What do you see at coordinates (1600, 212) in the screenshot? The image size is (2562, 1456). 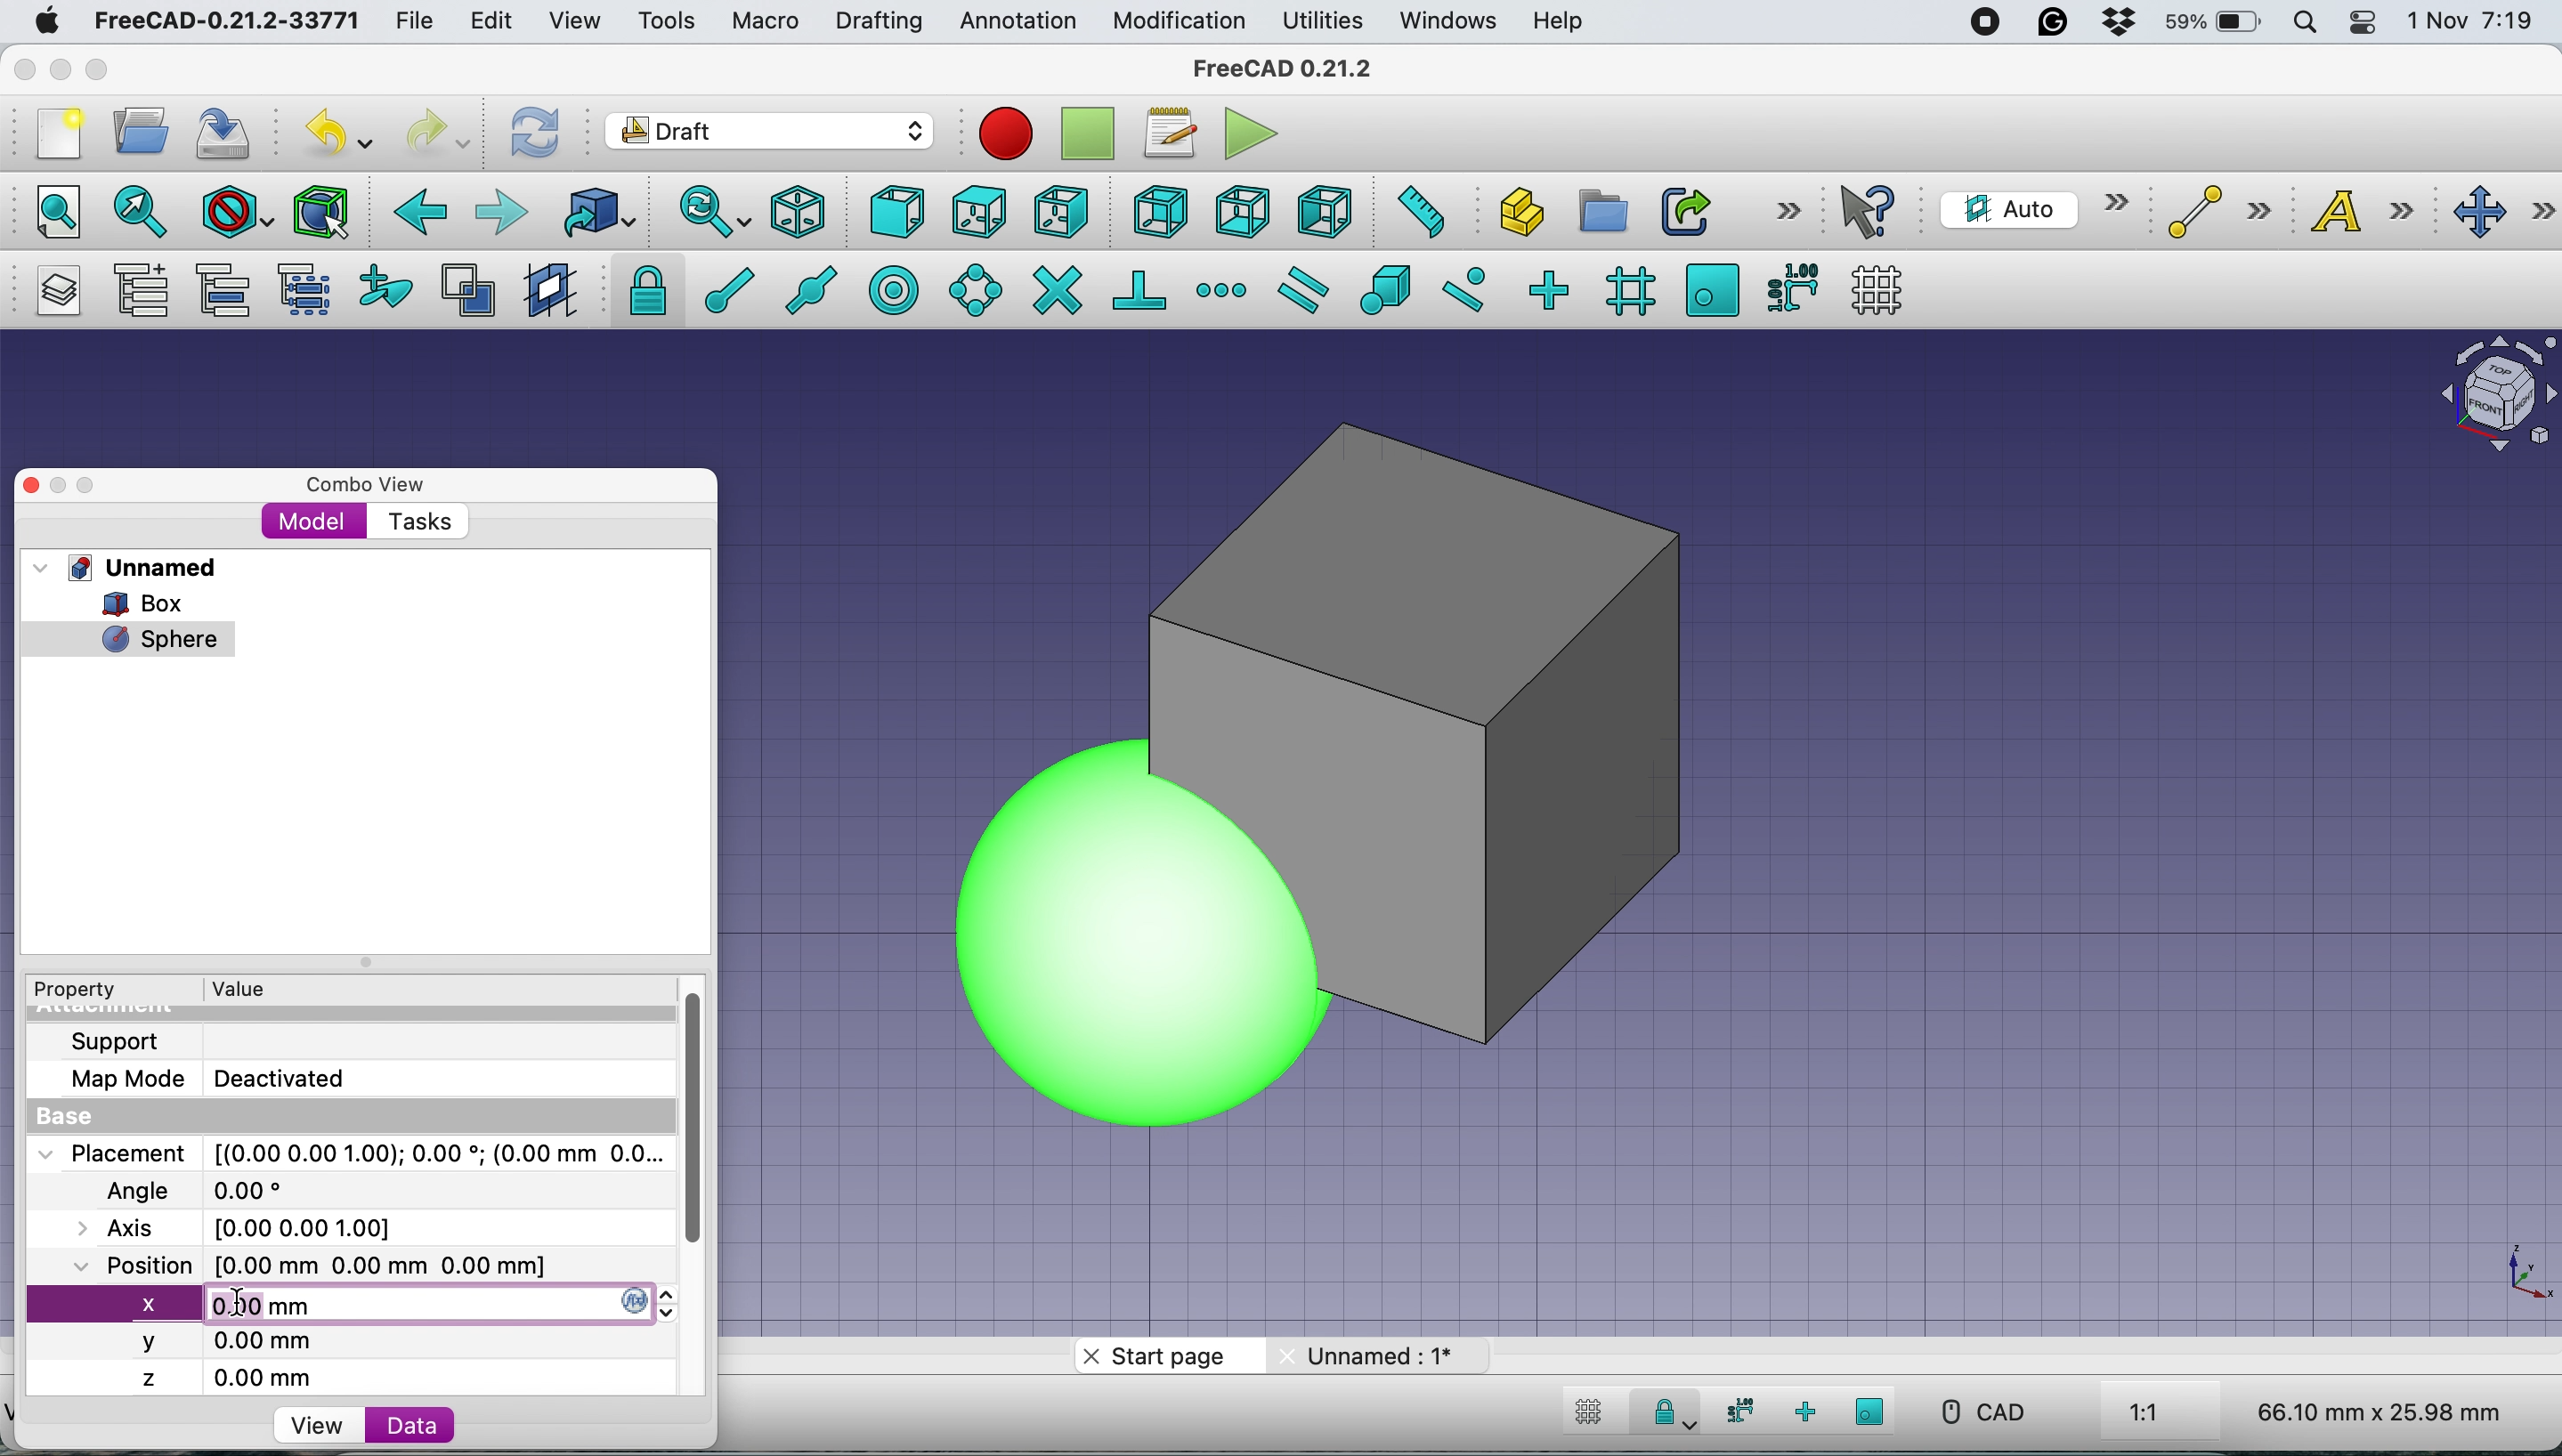 I see `create group` at bounding box center [1600, 212].